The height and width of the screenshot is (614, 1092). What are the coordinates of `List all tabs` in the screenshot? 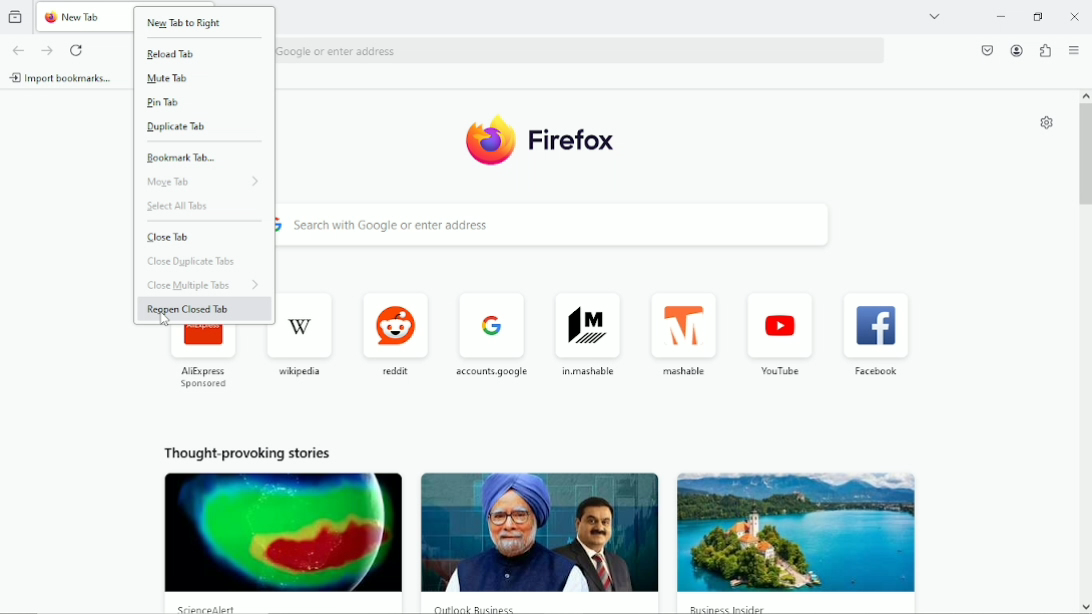 It's located at (932, 17).